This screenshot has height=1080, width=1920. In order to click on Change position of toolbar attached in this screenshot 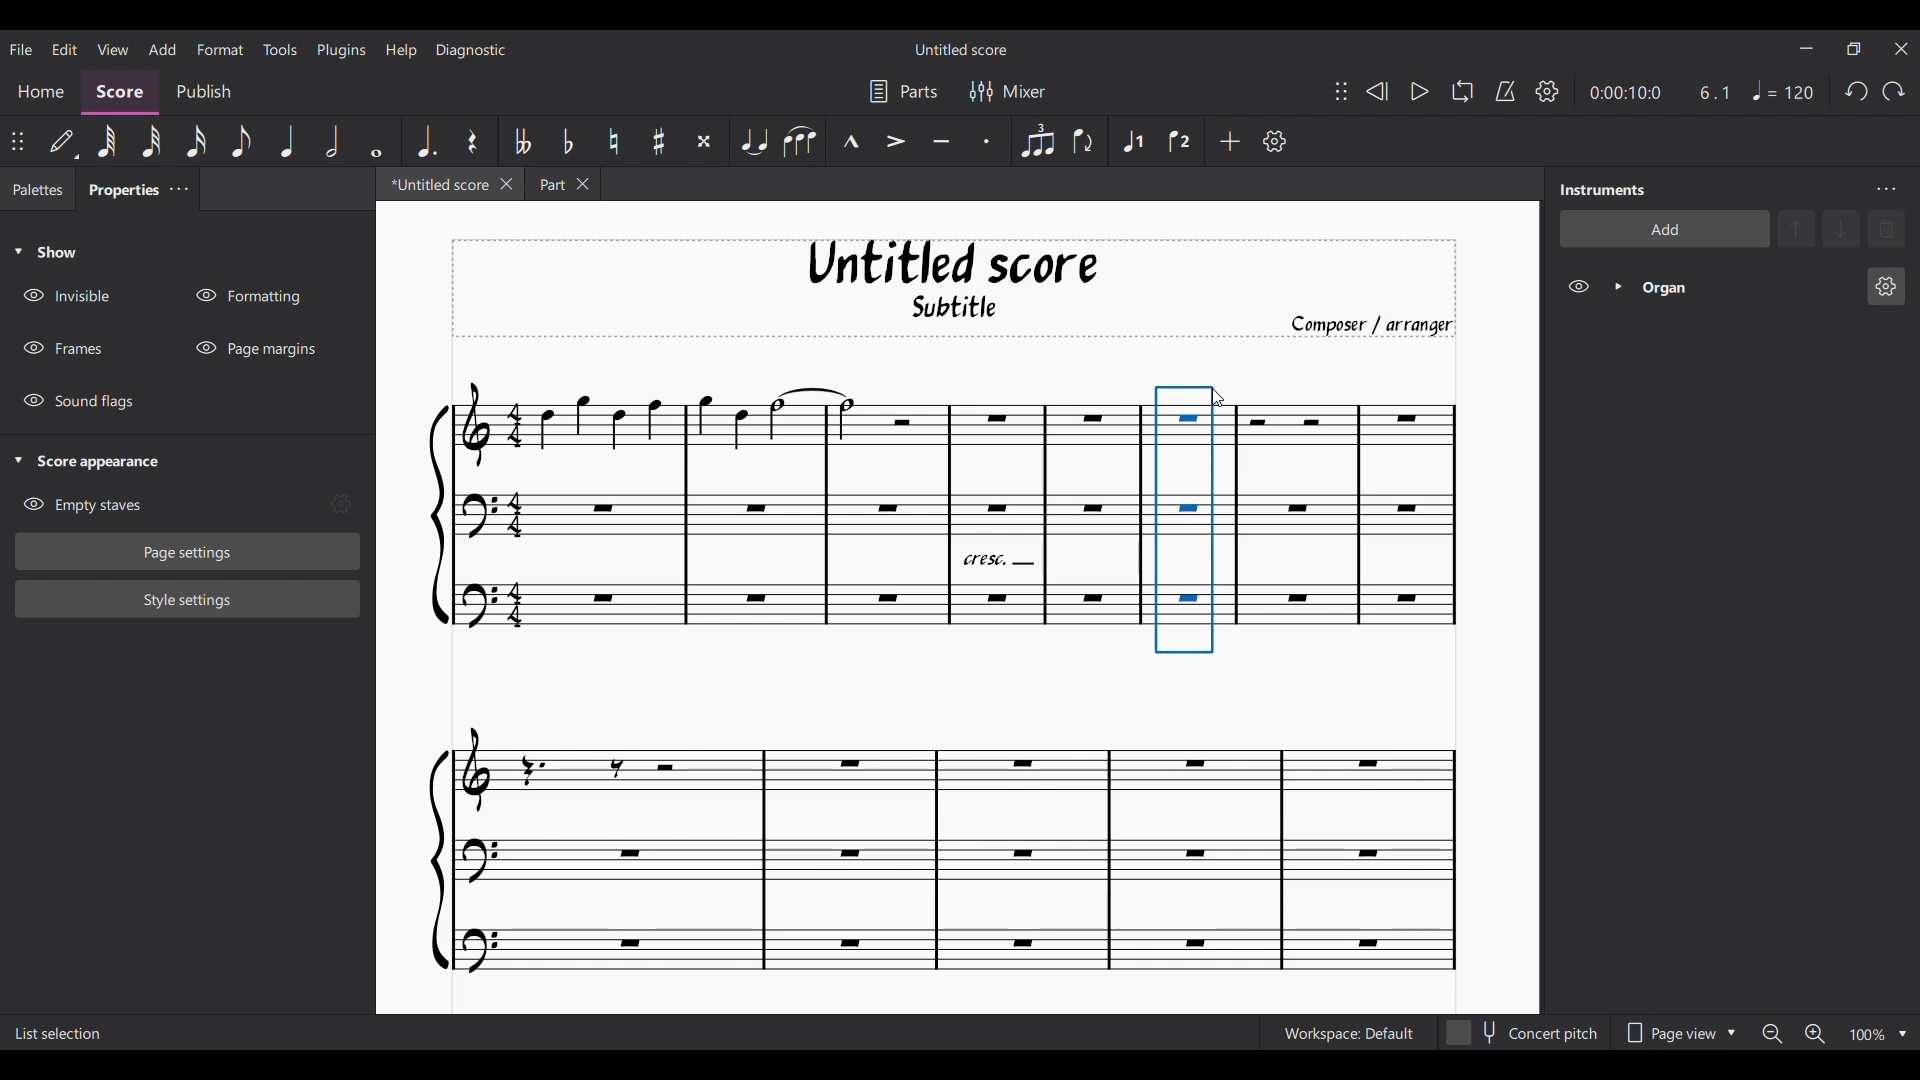, I will do `click(1341, 92)`.